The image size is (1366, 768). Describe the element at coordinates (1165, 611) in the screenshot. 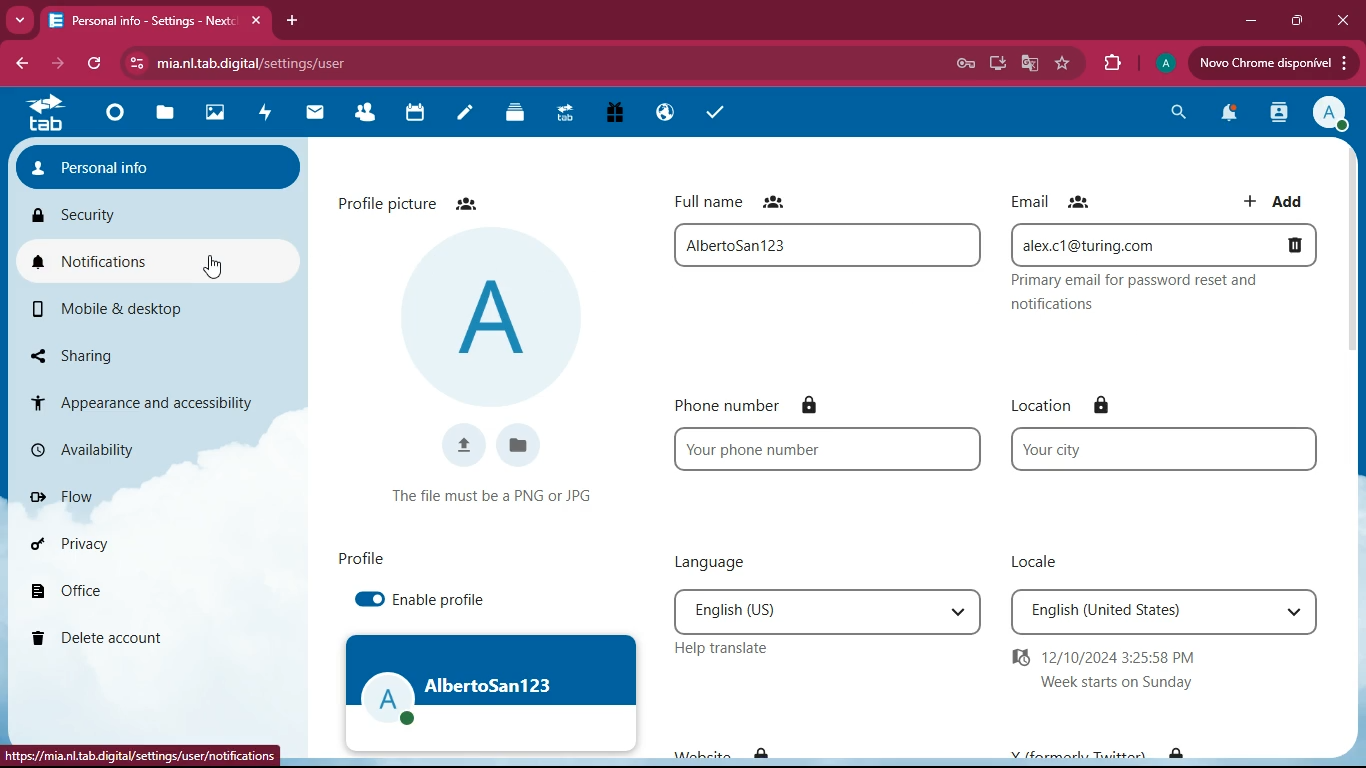

I see `locale` at that location.